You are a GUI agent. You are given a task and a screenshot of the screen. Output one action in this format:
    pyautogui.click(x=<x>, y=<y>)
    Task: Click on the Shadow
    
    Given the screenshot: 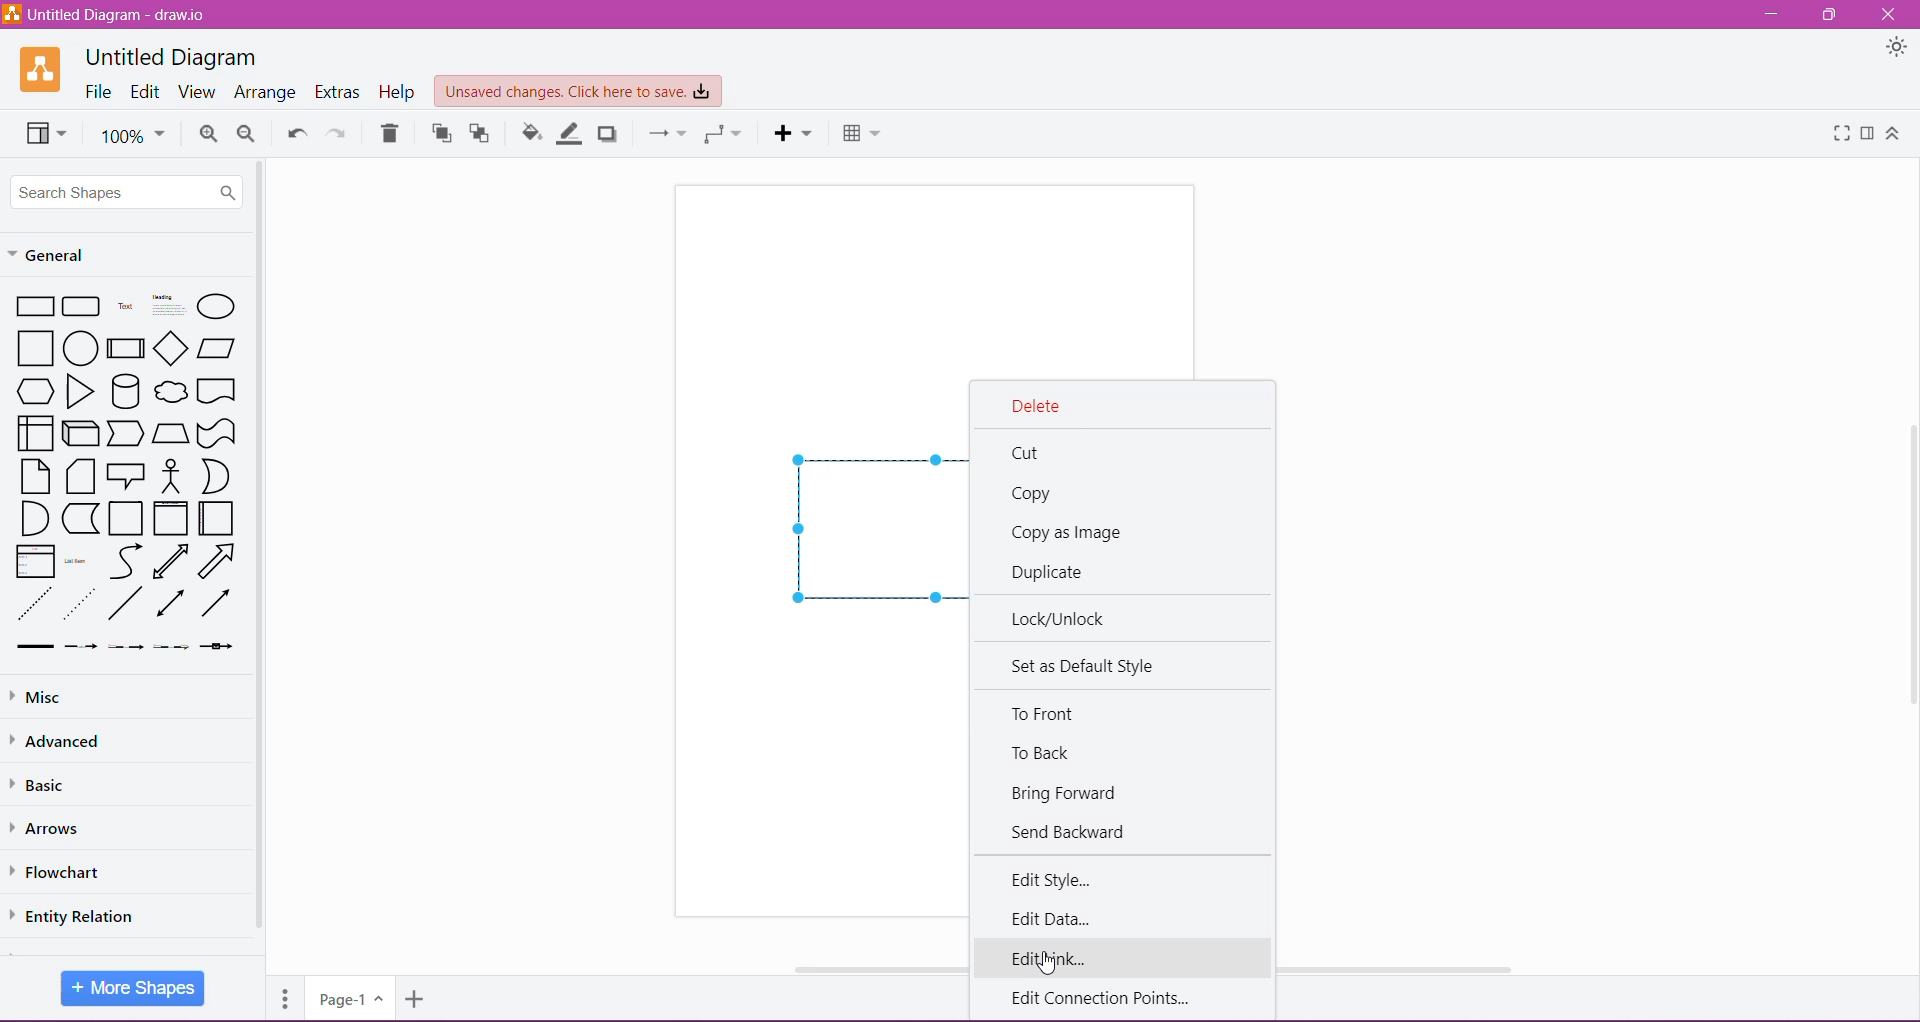 What is the action you would take?
    pyautogui.click(x=608, y=135)
    